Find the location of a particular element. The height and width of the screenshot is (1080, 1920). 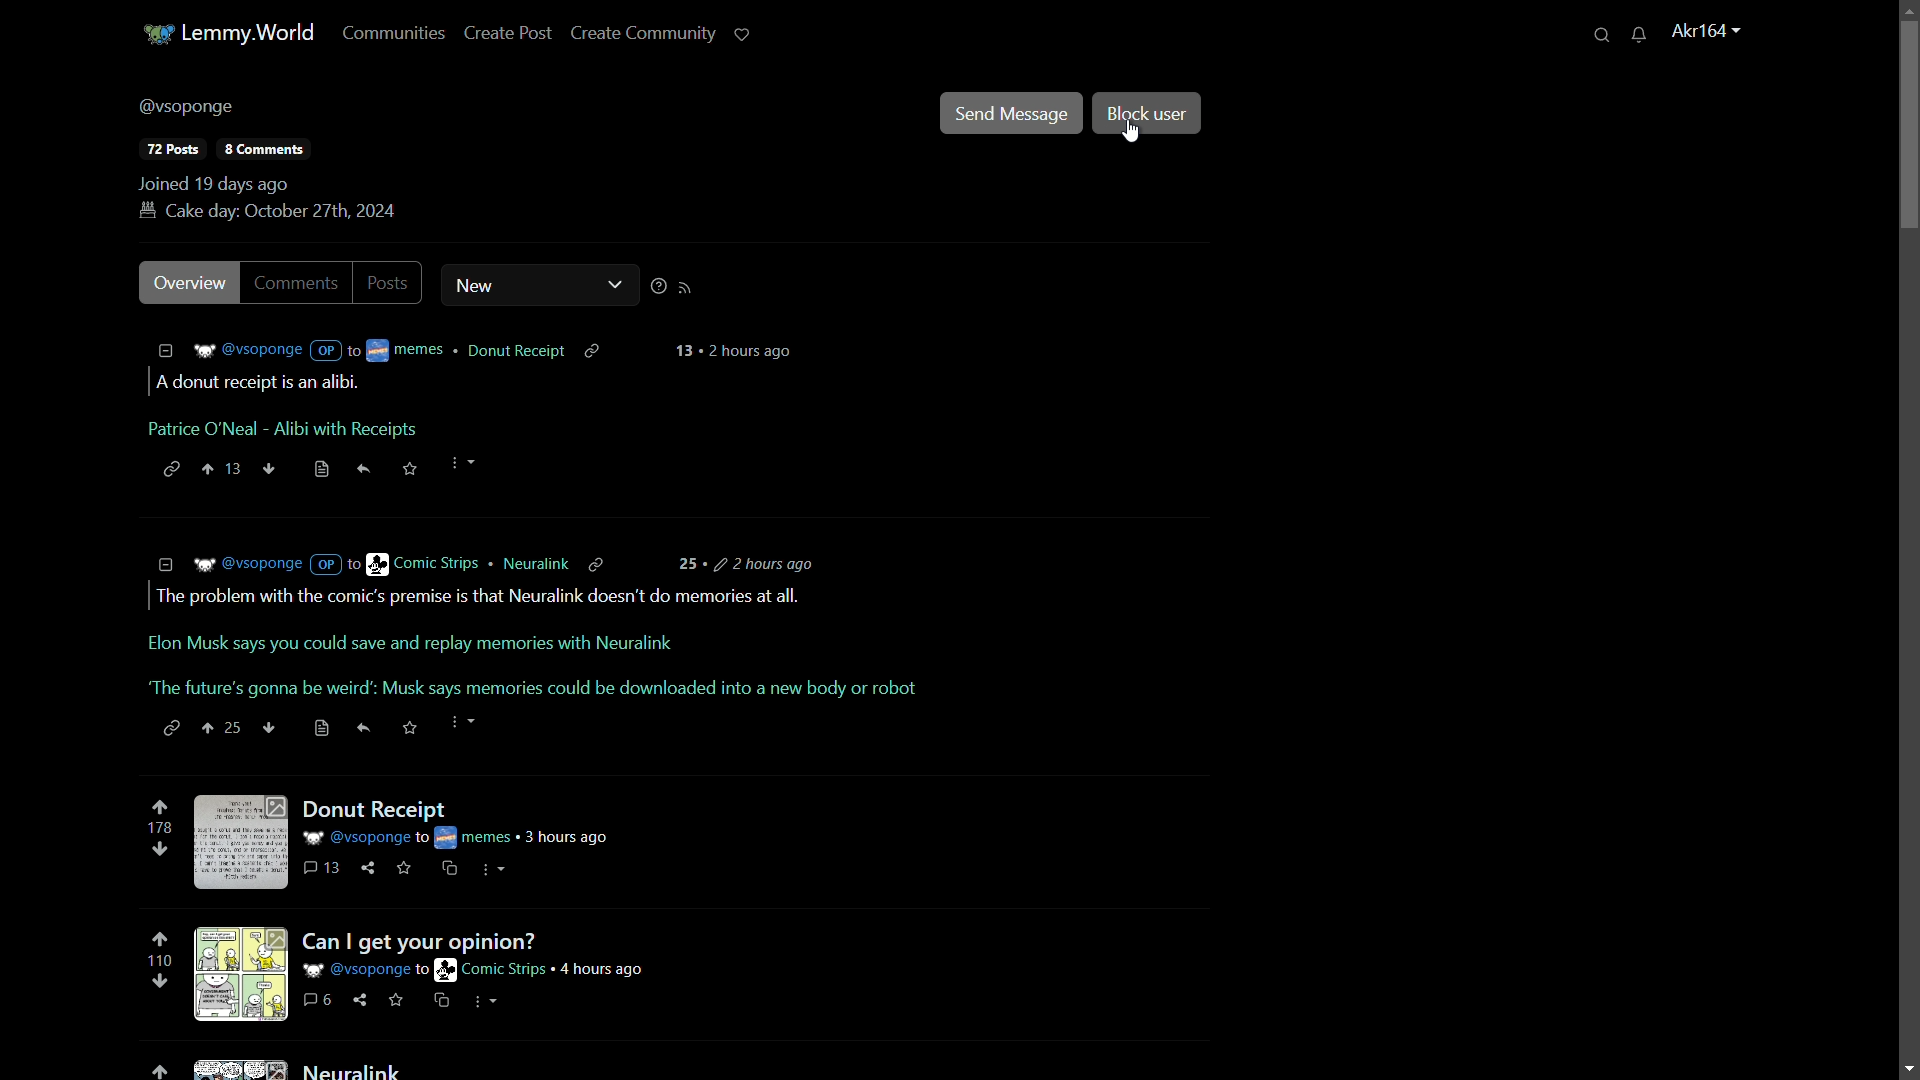

image is located at coordinates (240, 1066).